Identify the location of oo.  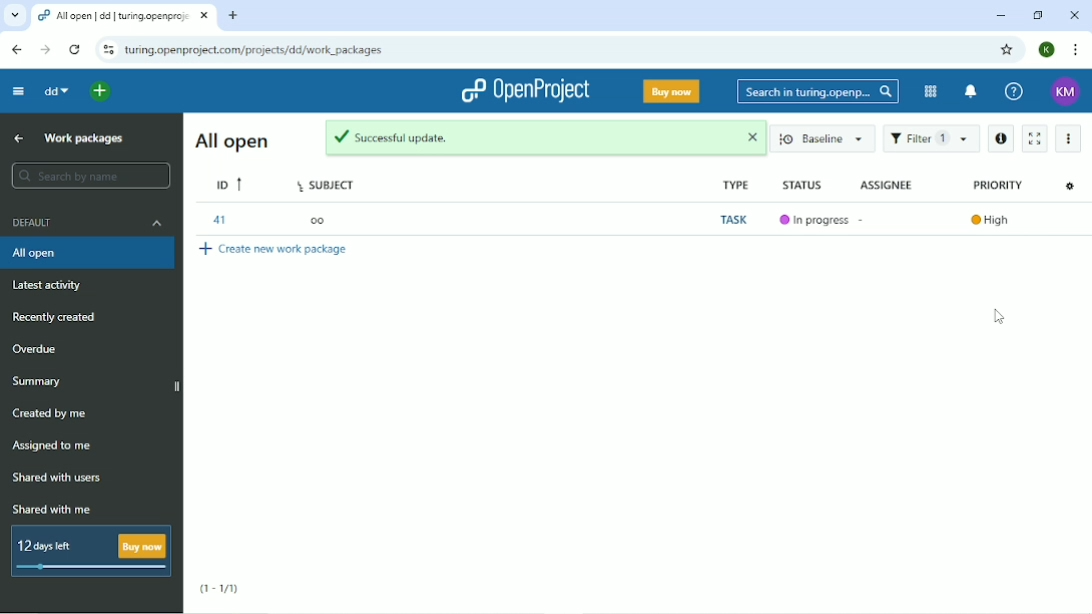
(324, 219).